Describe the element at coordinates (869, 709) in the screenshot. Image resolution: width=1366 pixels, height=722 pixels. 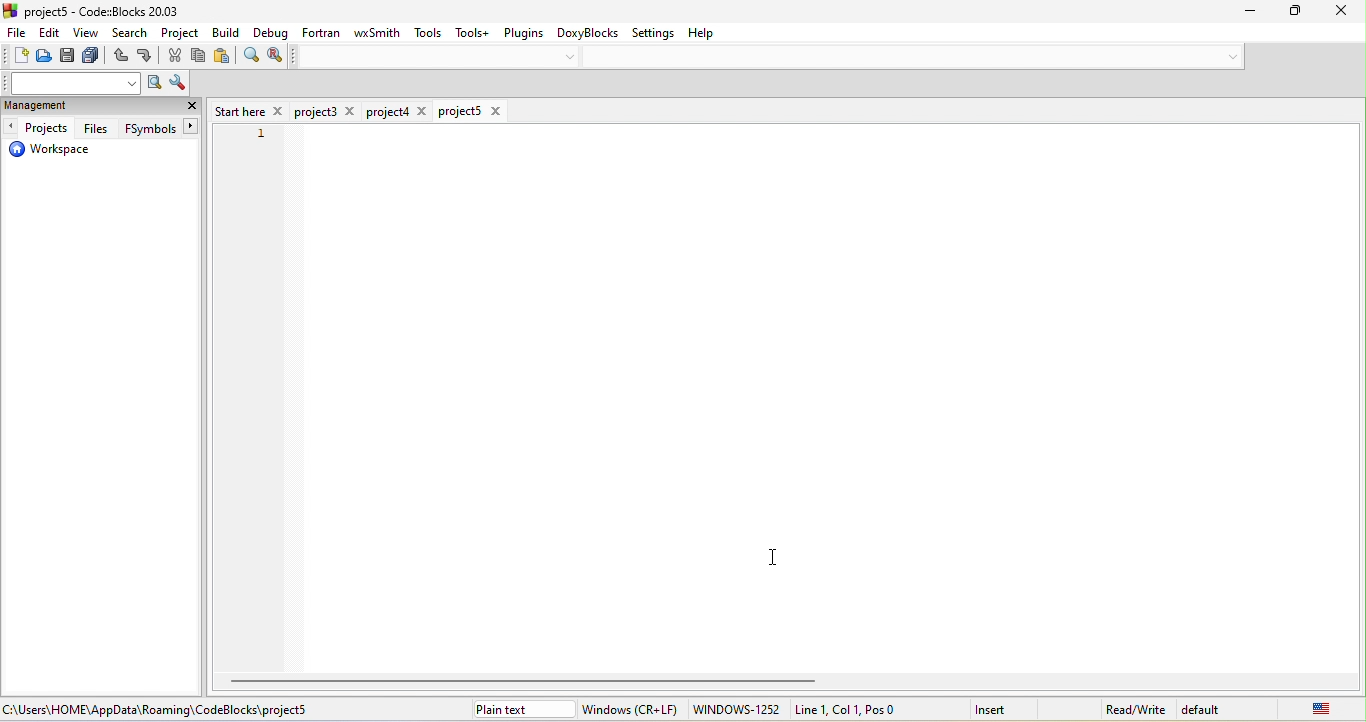
I see `line 1, col 1 , pos0` at that location.